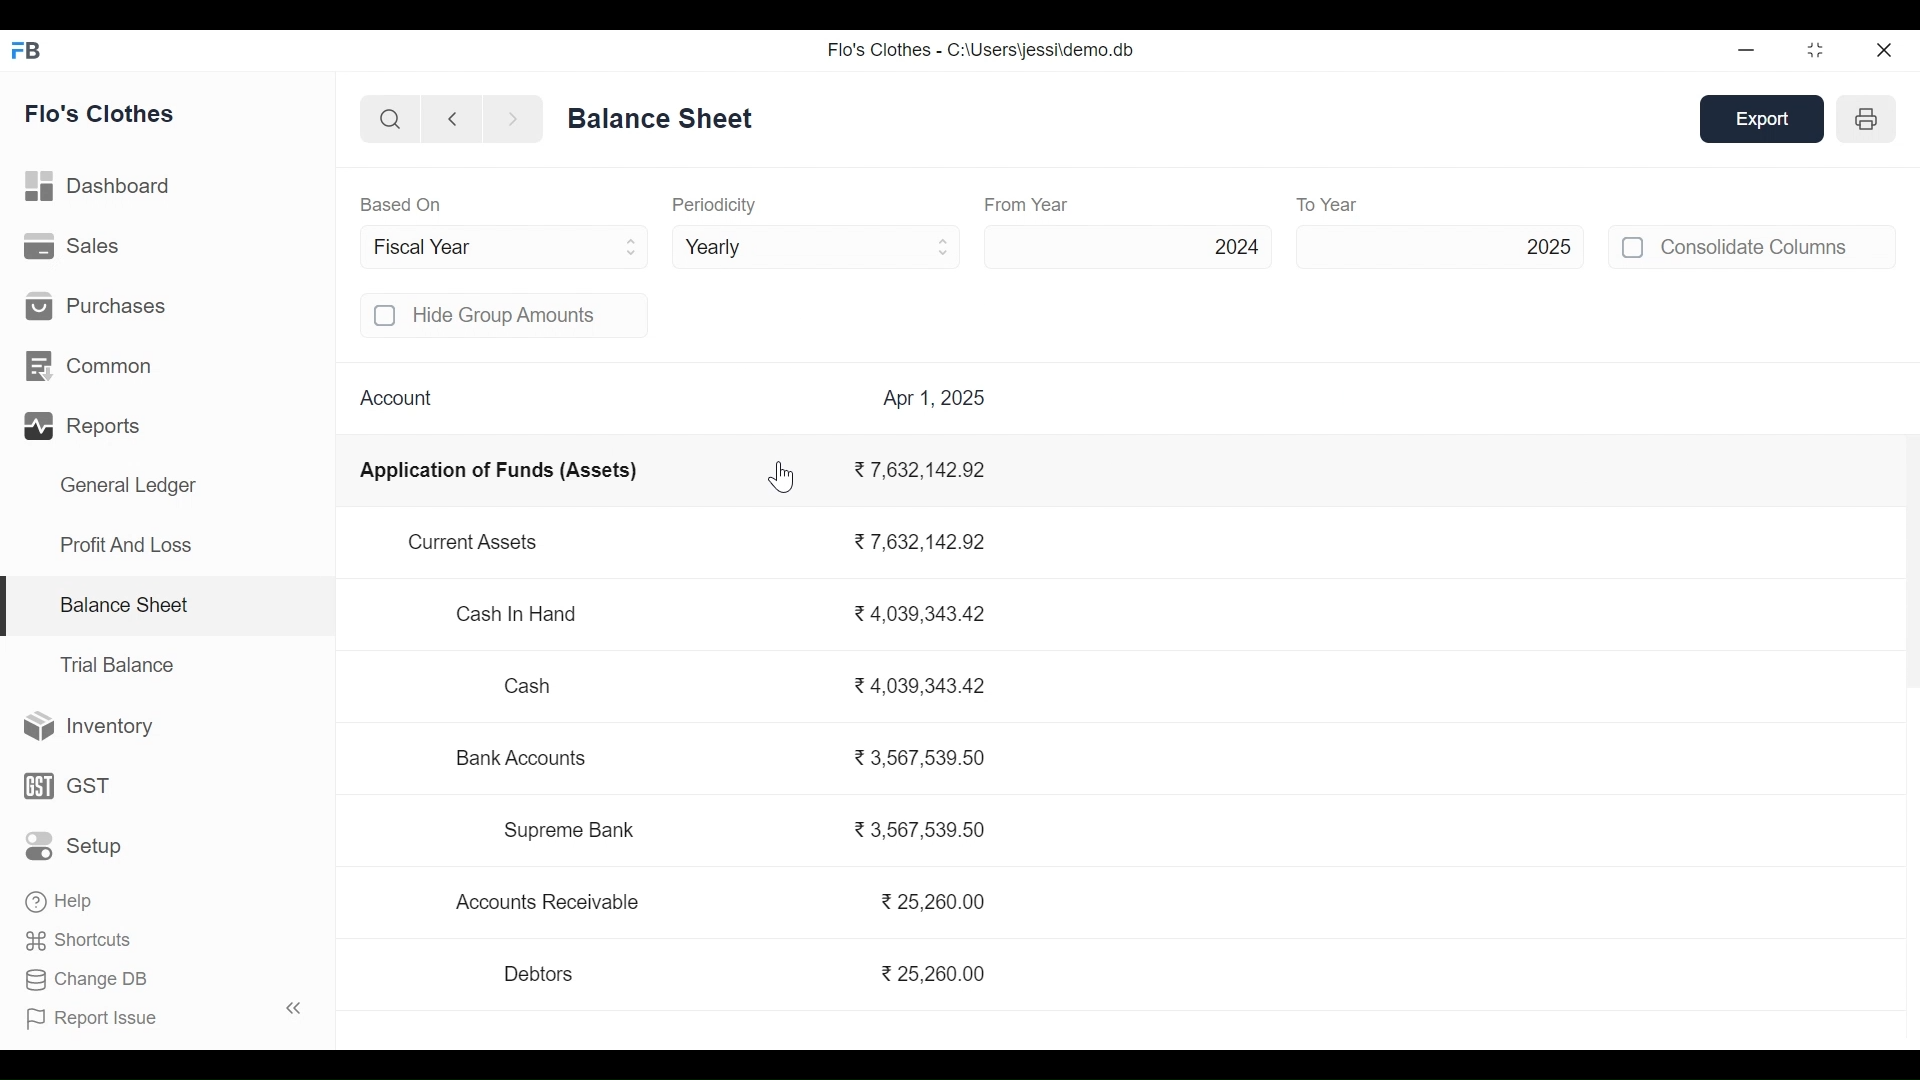  Describe the element at coordinates (386, 316) in the screenshot. I see `checkbox` at that location.